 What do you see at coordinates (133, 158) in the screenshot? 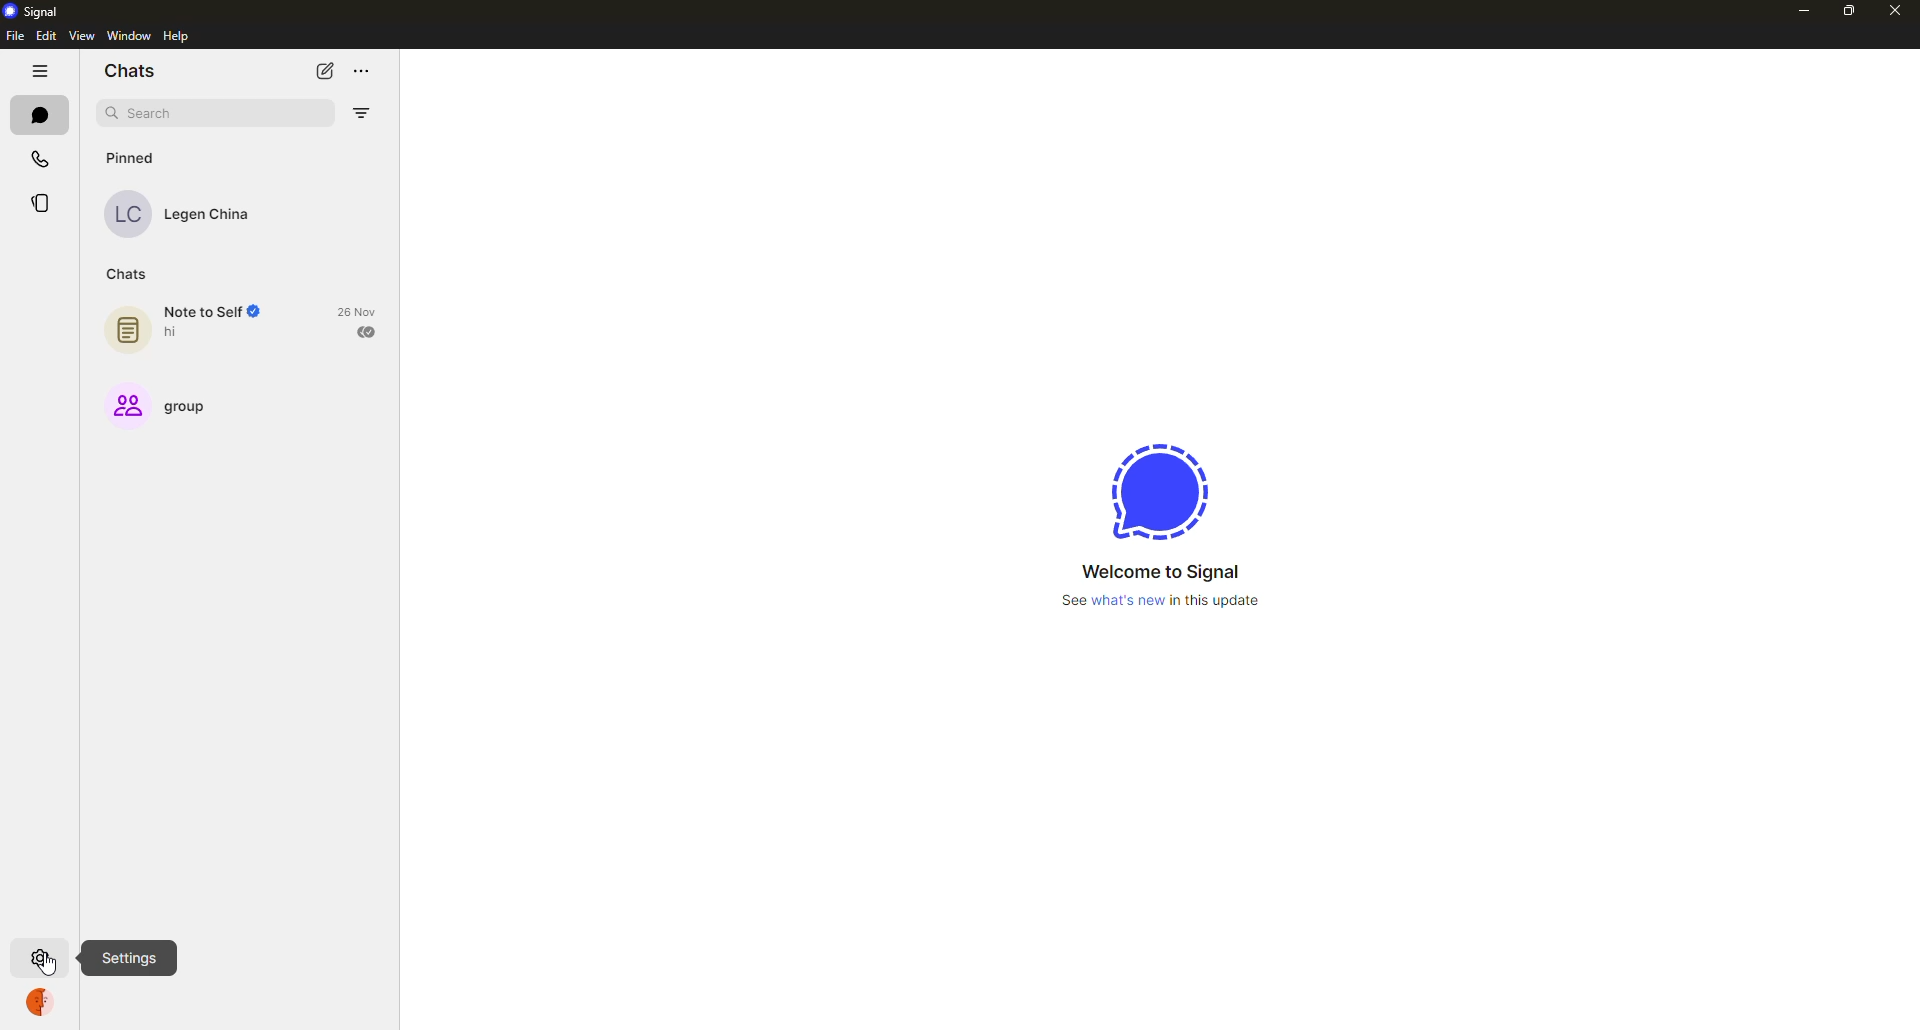
I see `pinned` at bounding box center [133, 158].